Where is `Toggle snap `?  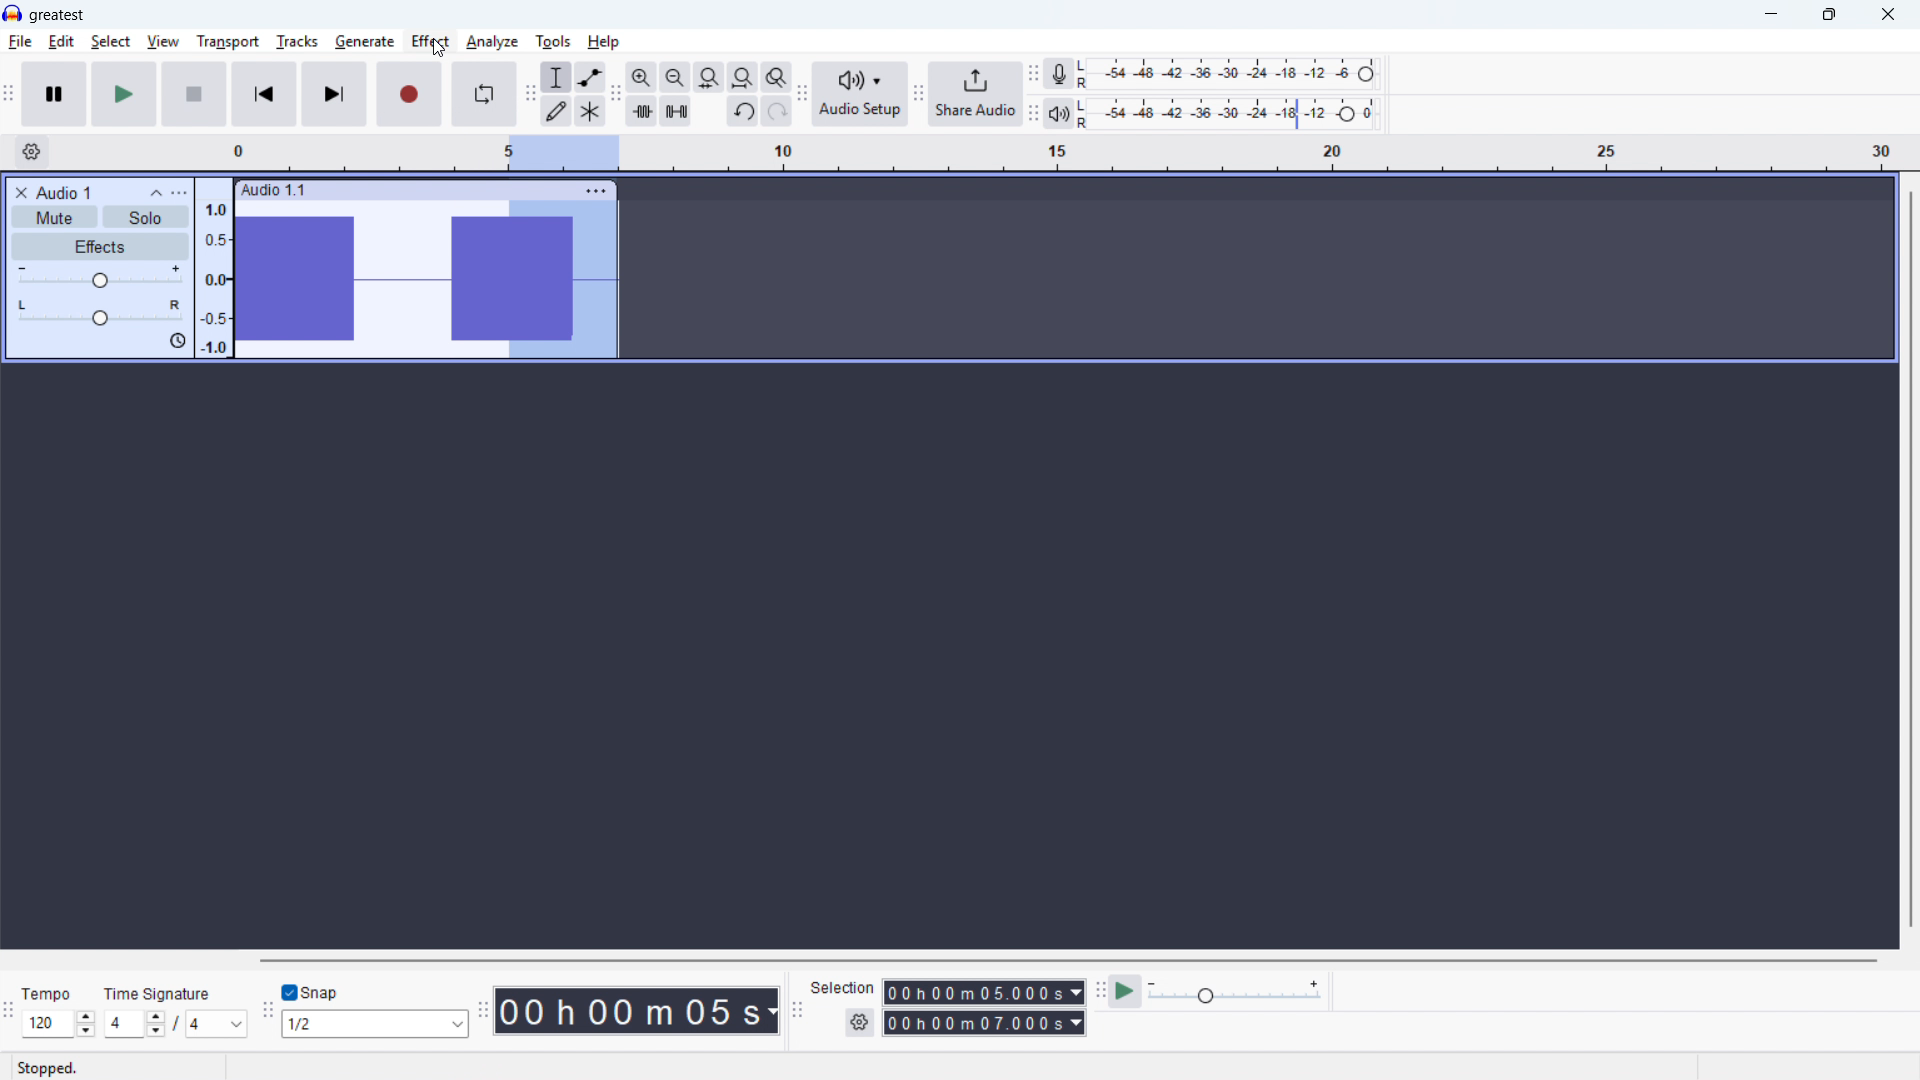
Toggle snap  is located at coordinates (314, 992).